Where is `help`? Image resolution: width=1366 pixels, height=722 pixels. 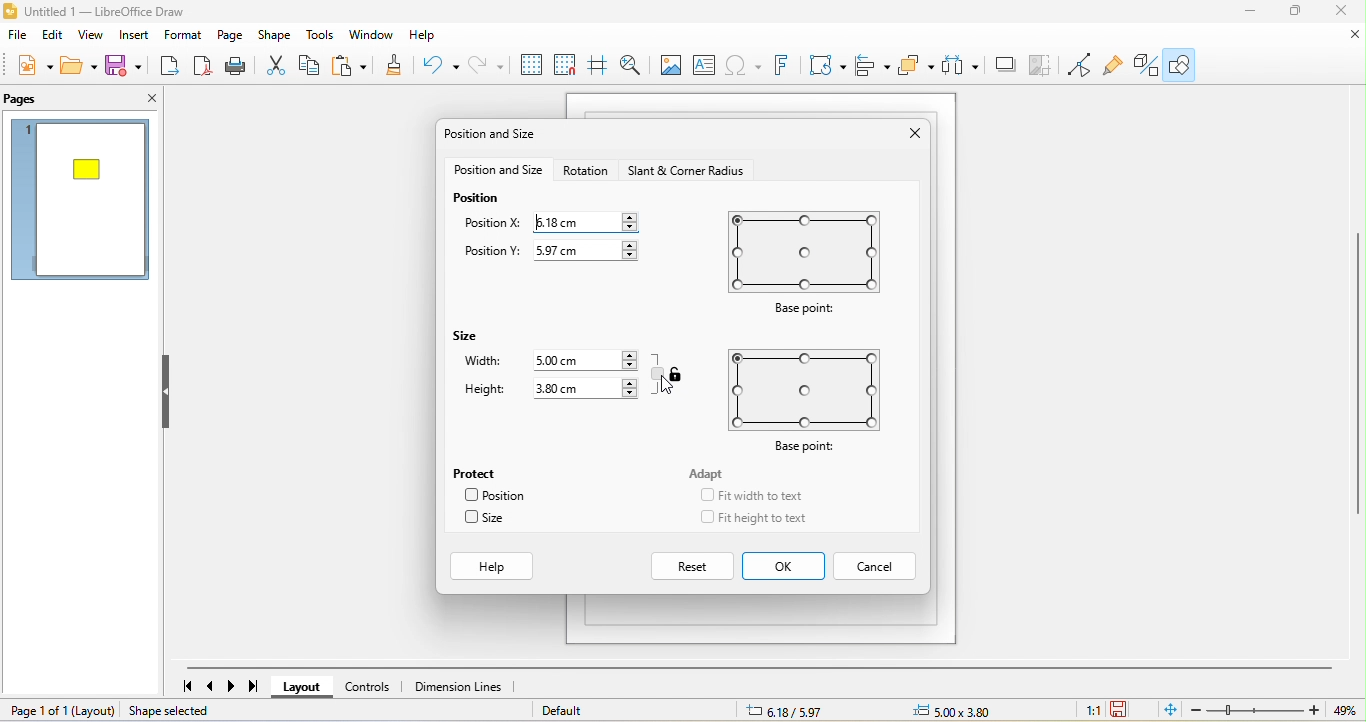
help is located at coordinates (432, 36).